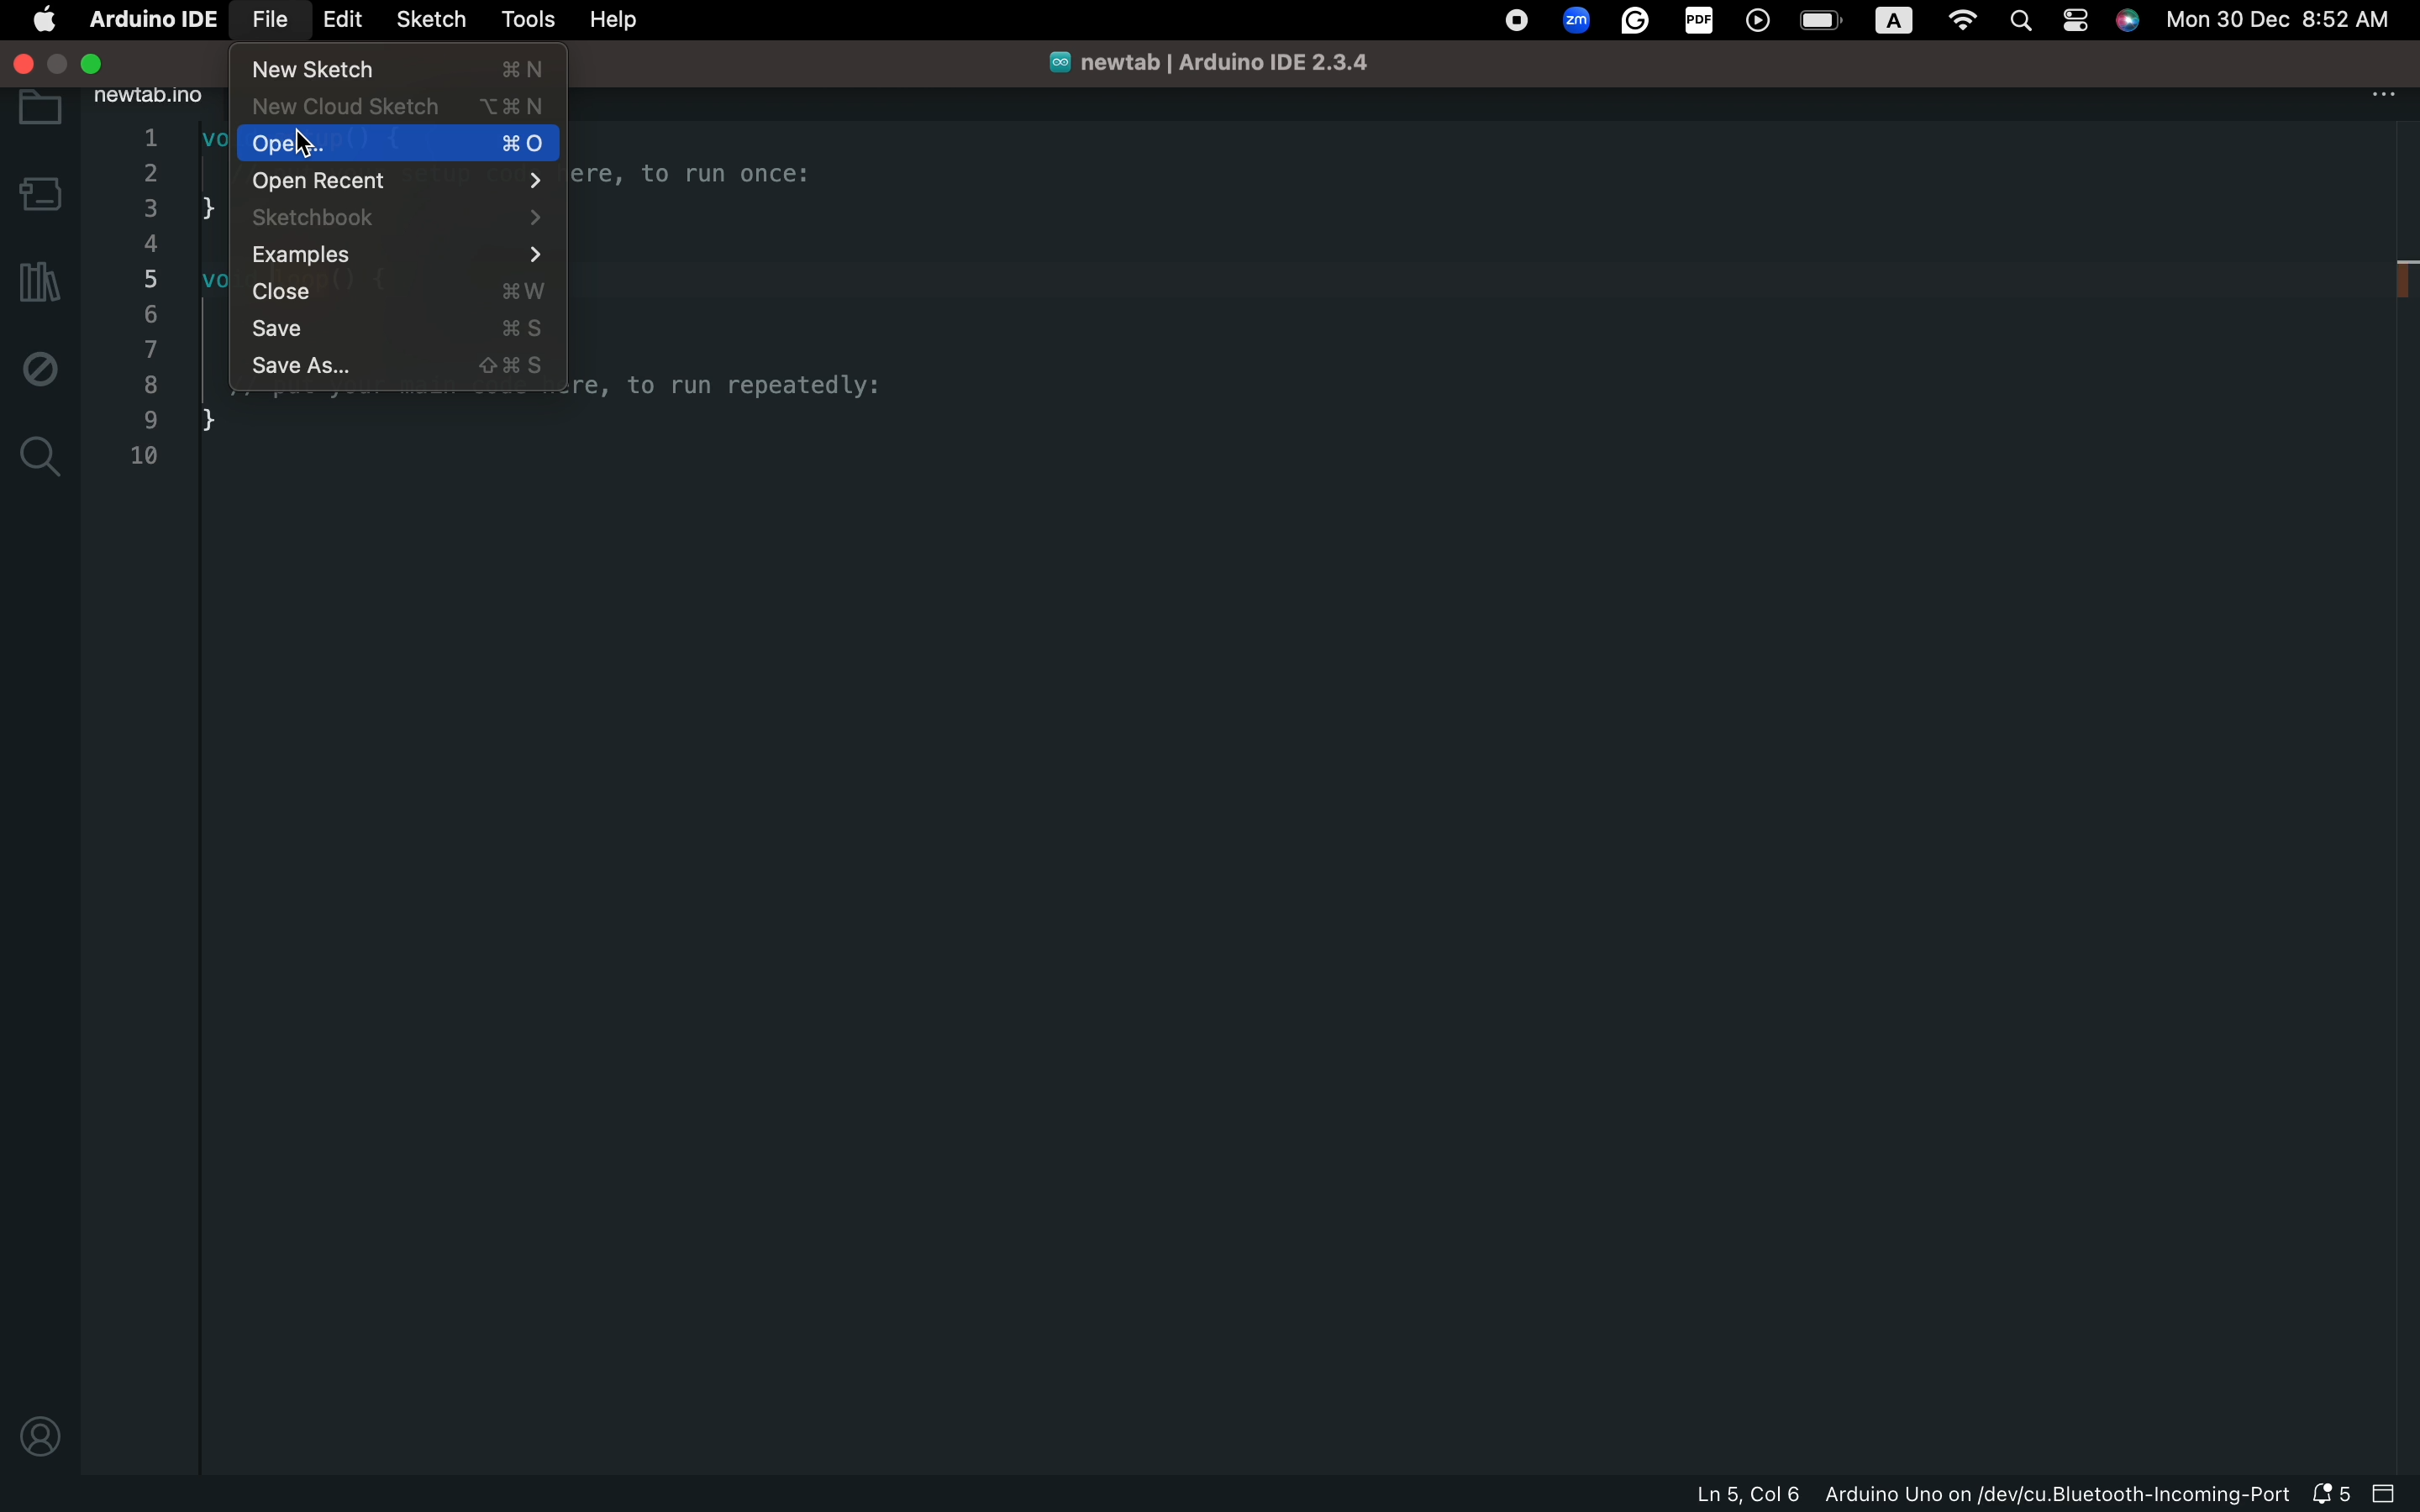  I want to click on sketchbook, so click(400, 220).